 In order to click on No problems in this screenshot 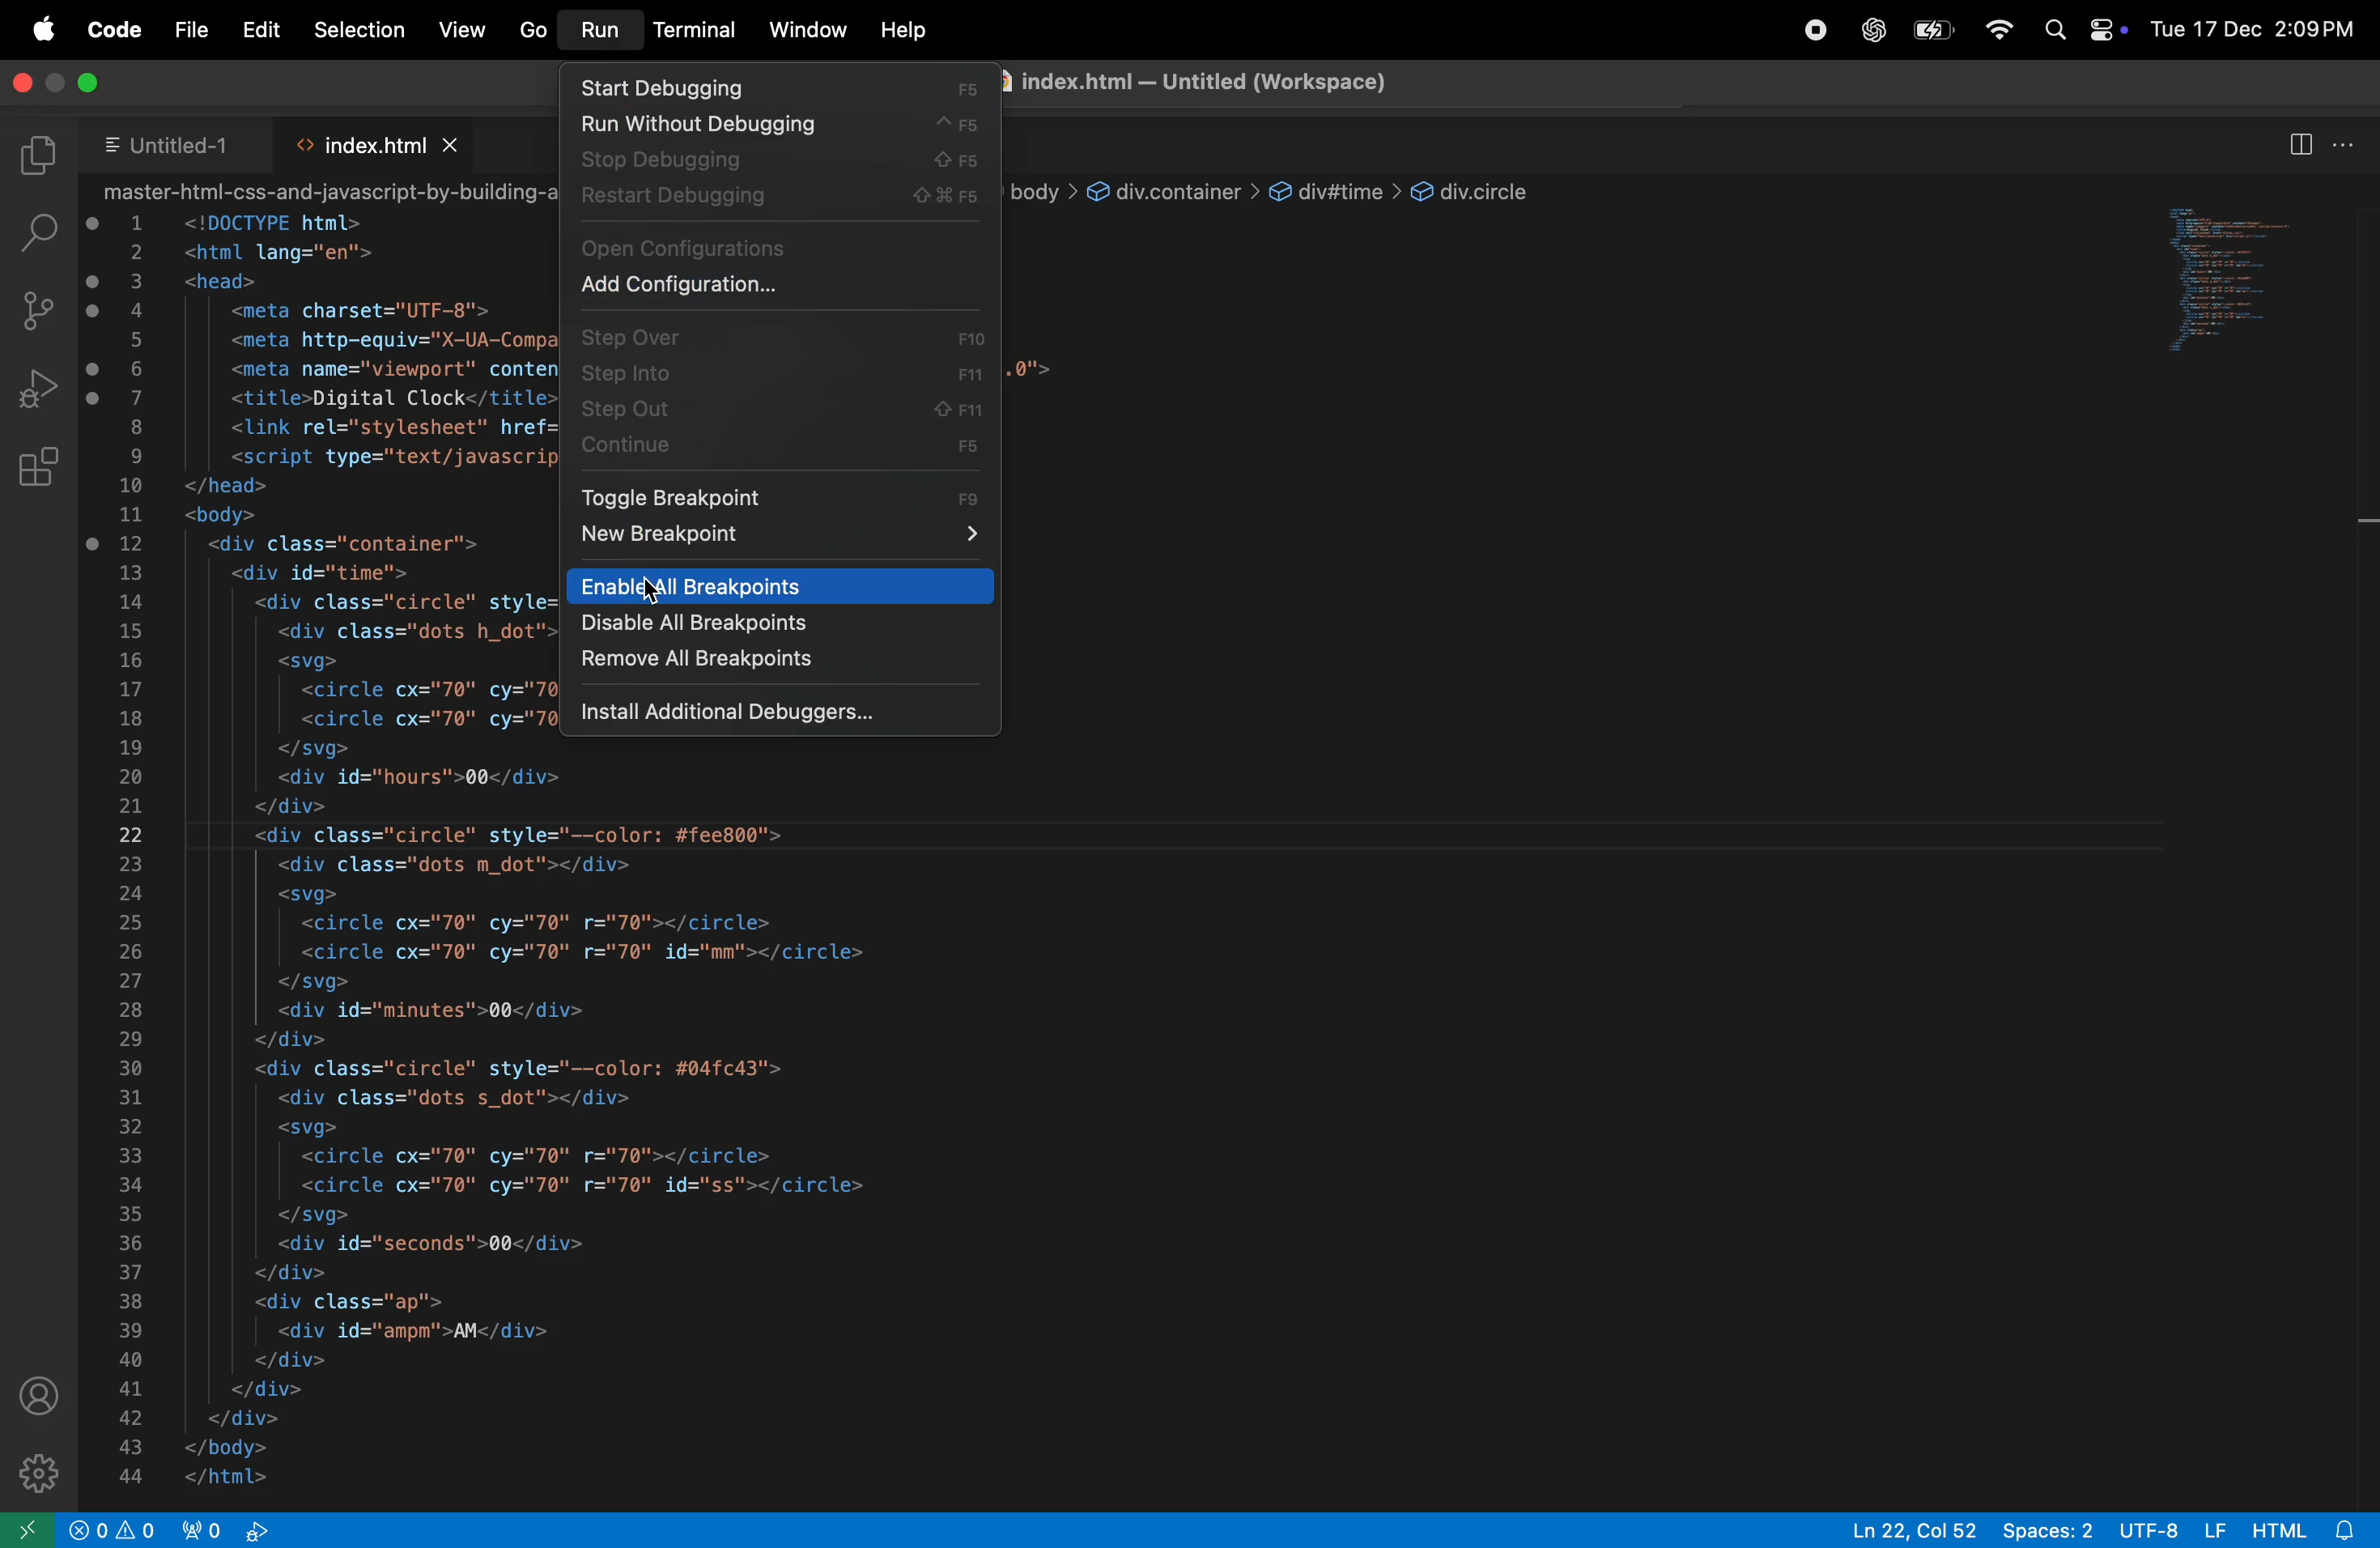, I will do `click(86, 1529)`.